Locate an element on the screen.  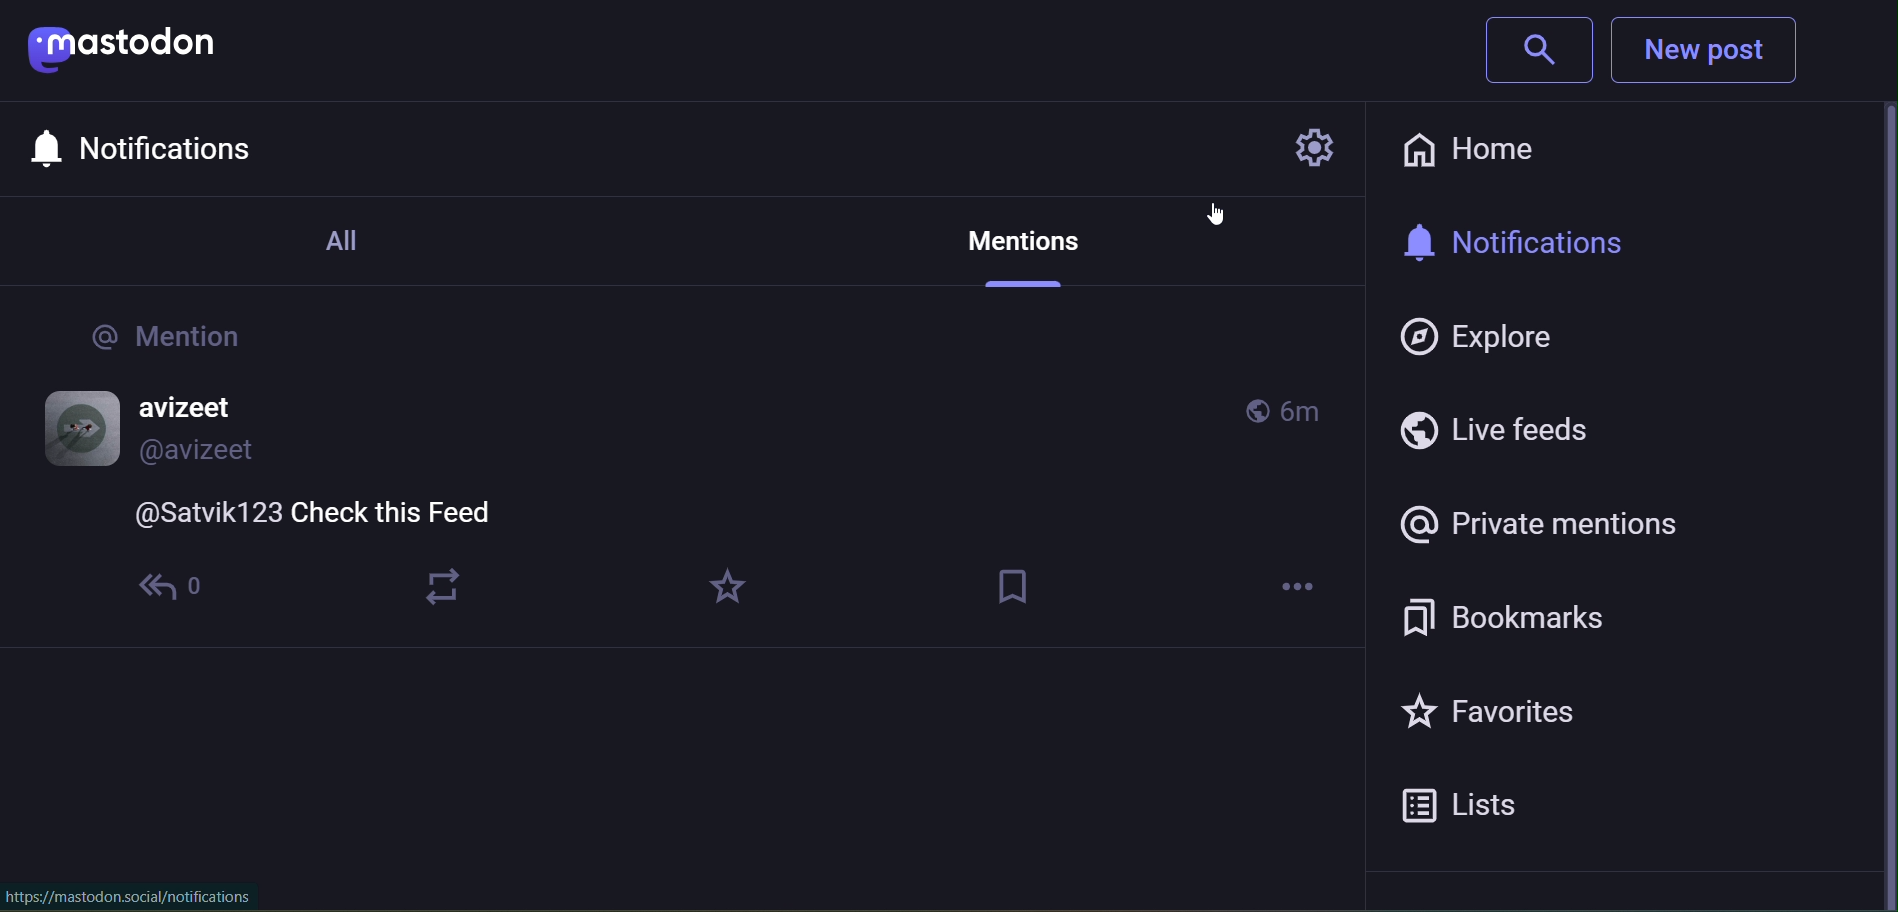
6m is located at coordinates (1306, 411).